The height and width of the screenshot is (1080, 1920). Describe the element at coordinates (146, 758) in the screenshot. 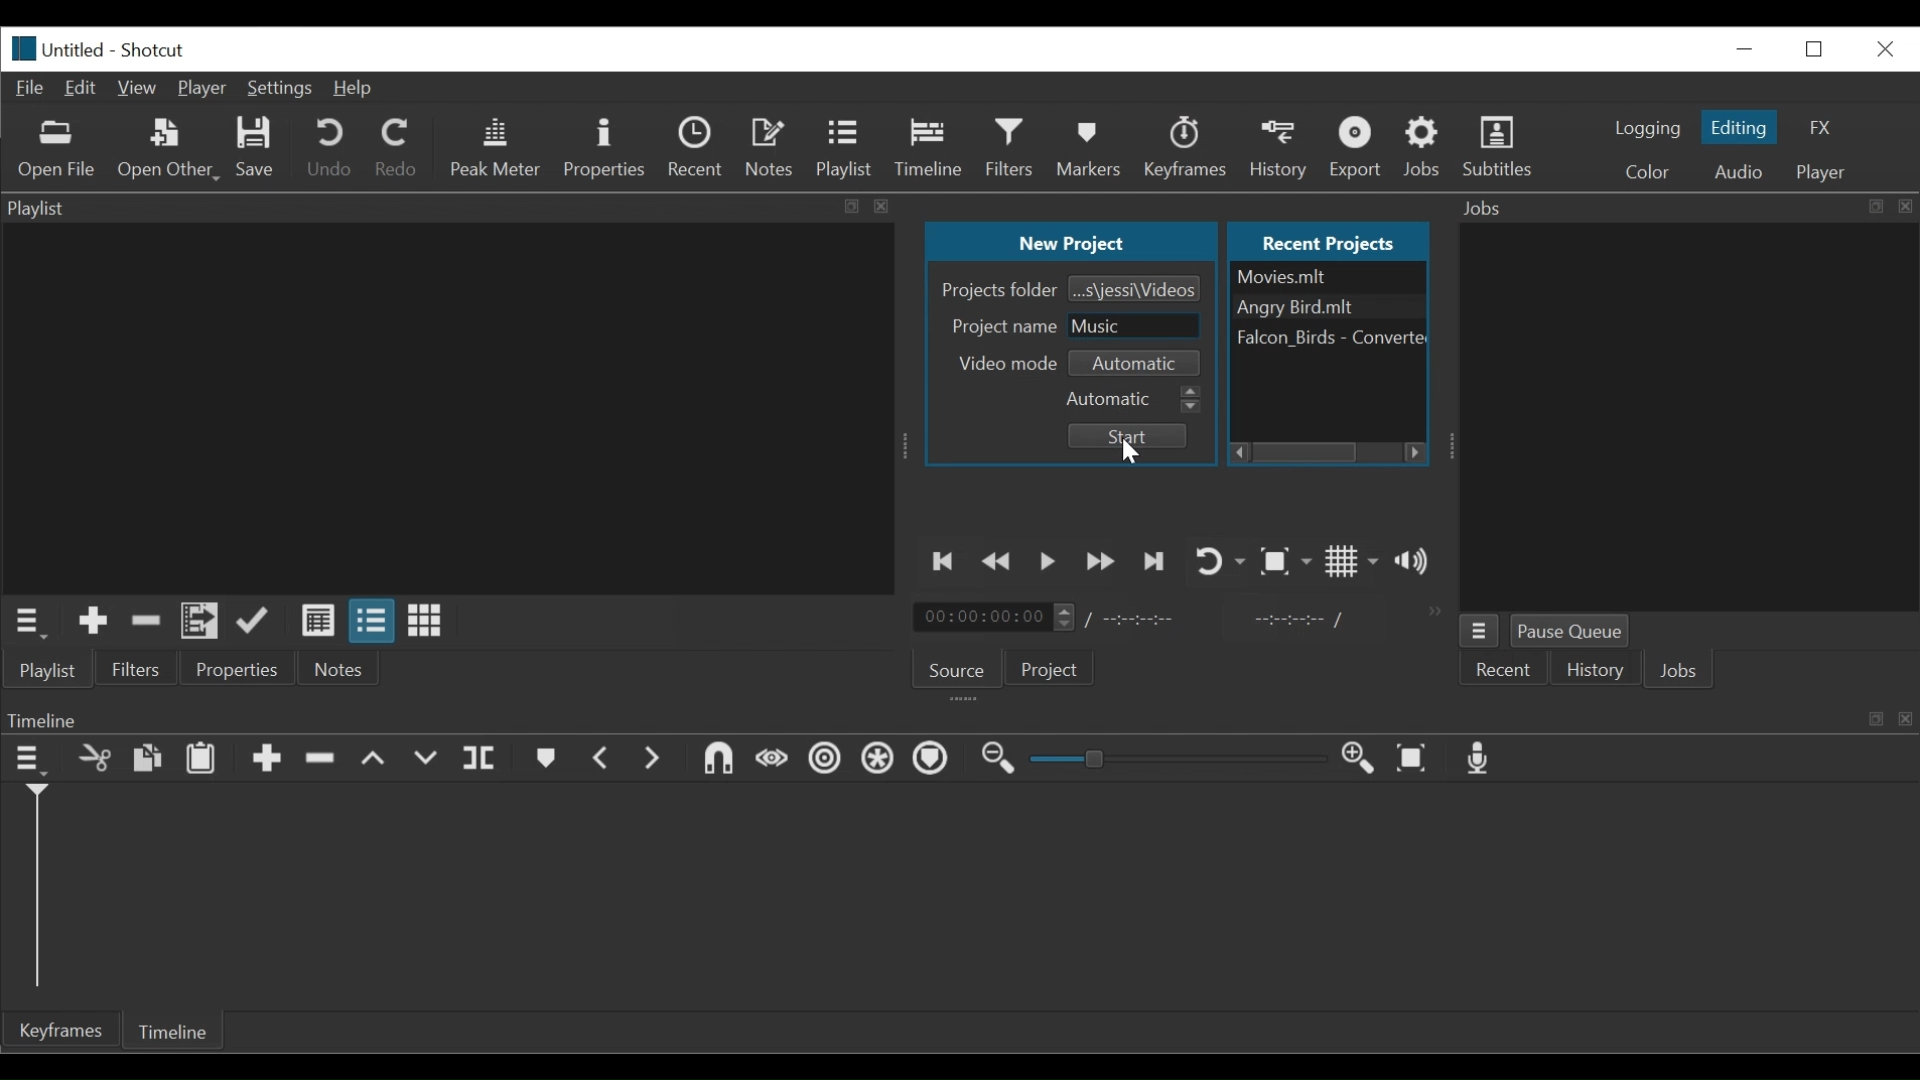

I see `Copy` at that location.